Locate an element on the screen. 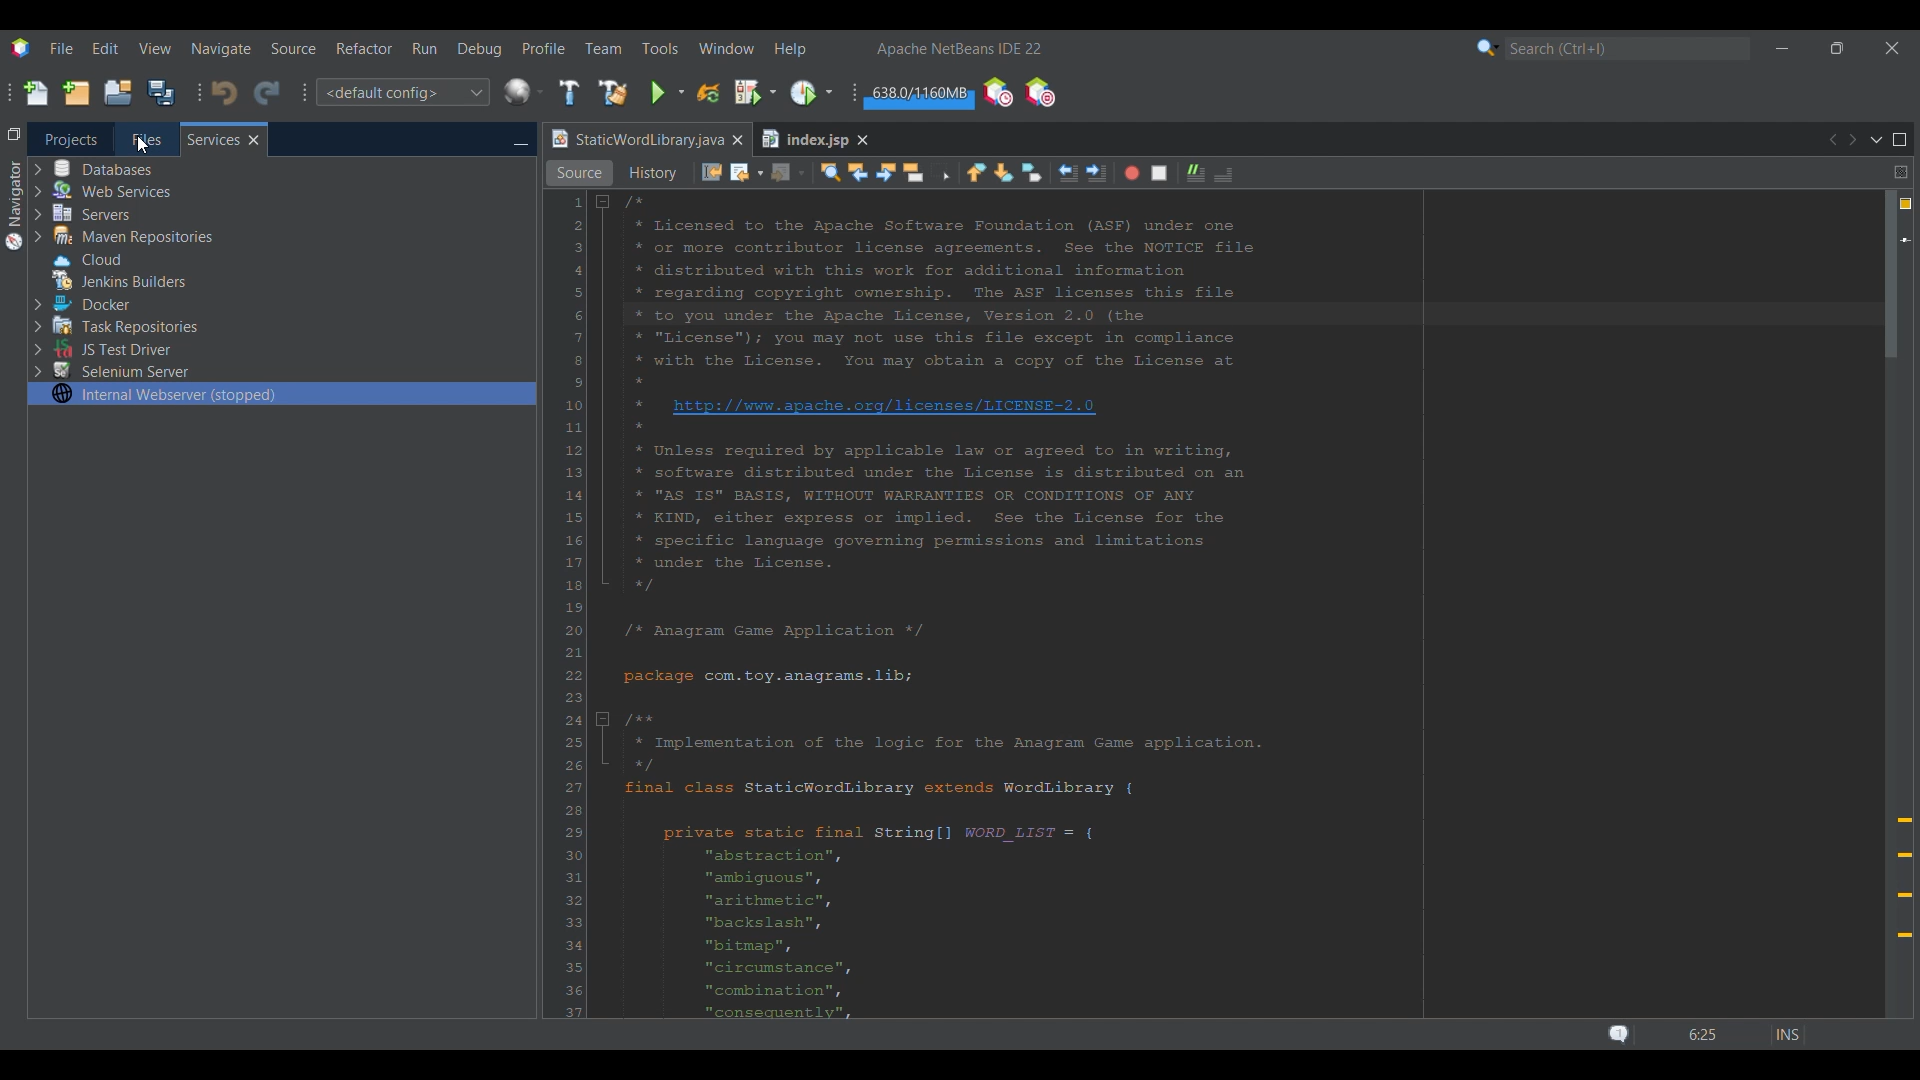 This screenshot has height=1080, width=1920. Minimize is located at coordinates (520, 141).